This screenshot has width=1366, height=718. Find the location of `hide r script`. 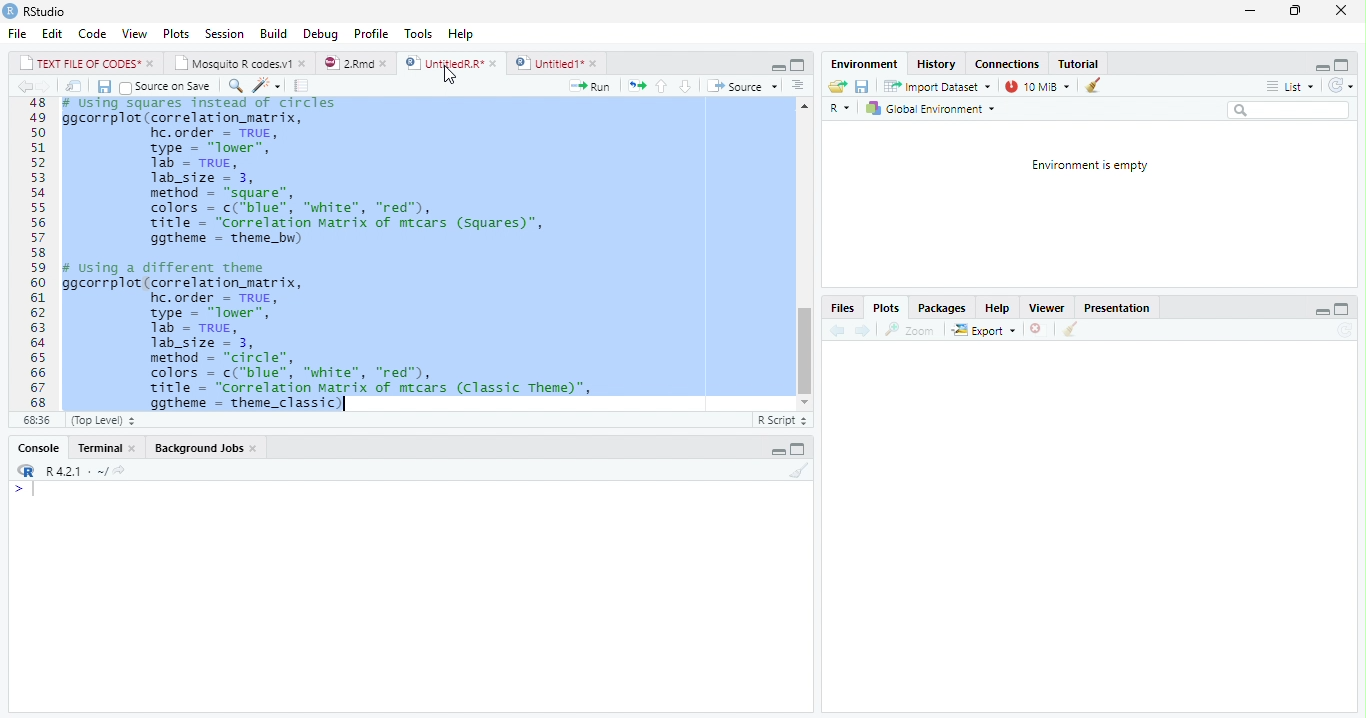

hide r script is located at coordinates (1322, 311).